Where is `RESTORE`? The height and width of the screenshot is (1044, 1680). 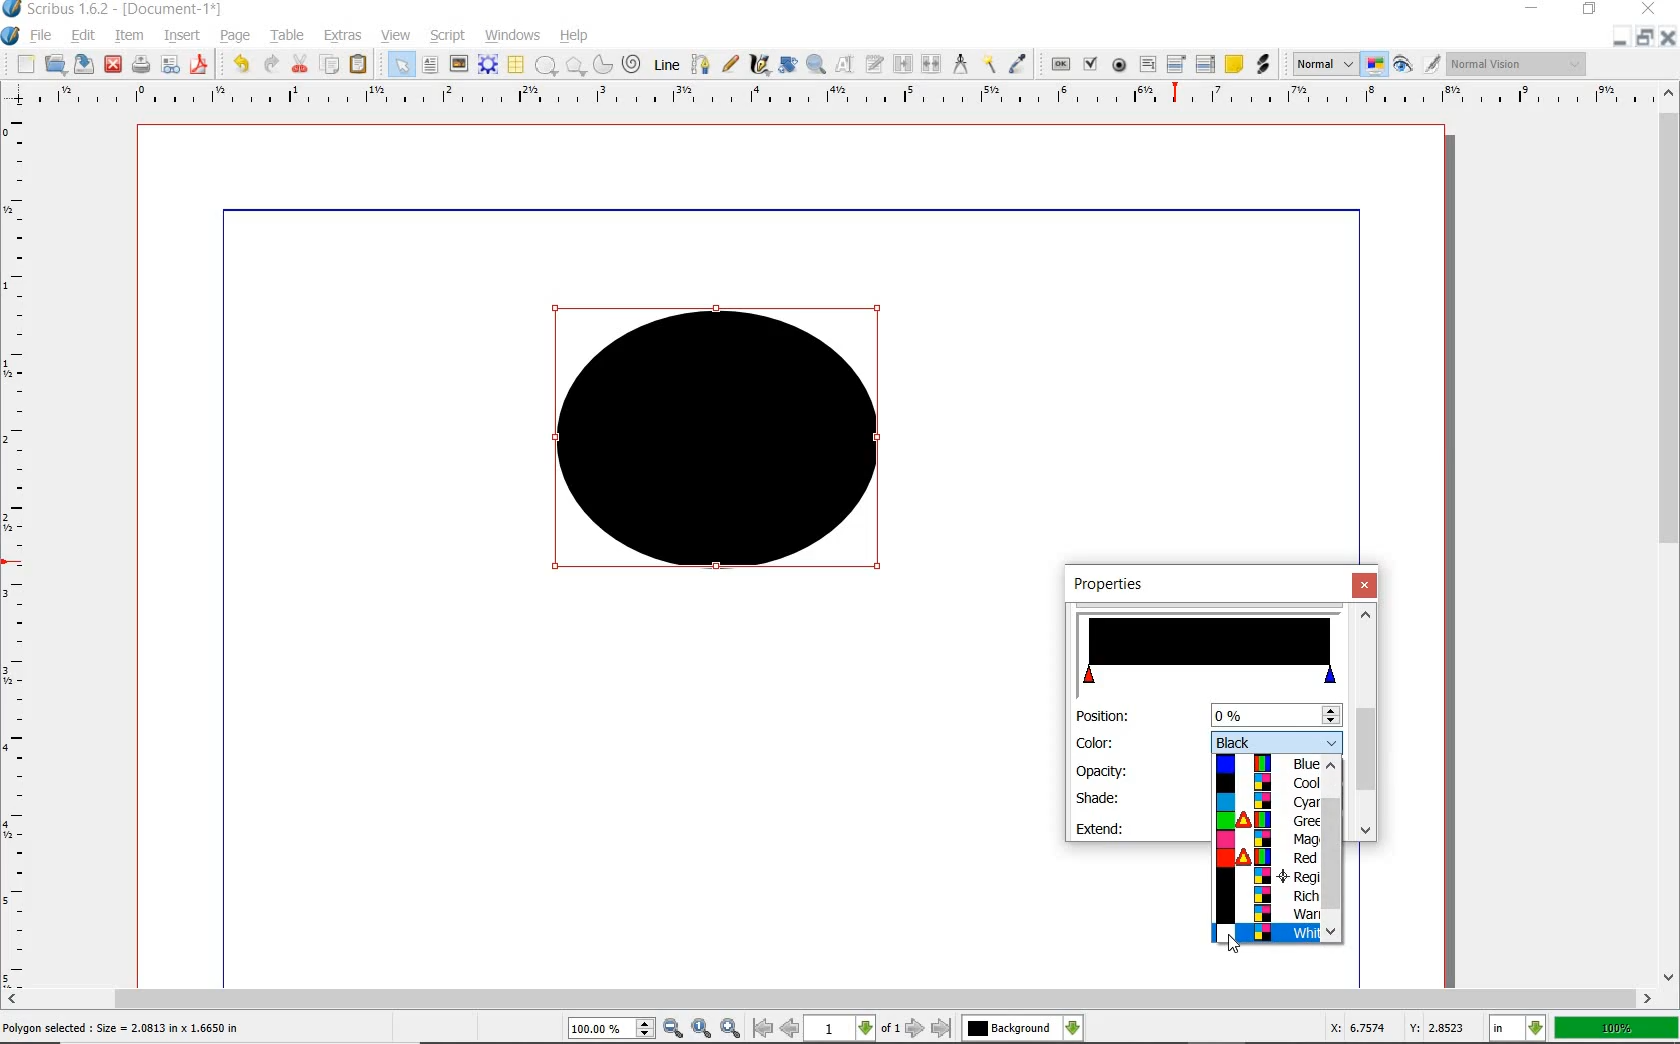 RESTORE is located at coordinates (1645, 38).